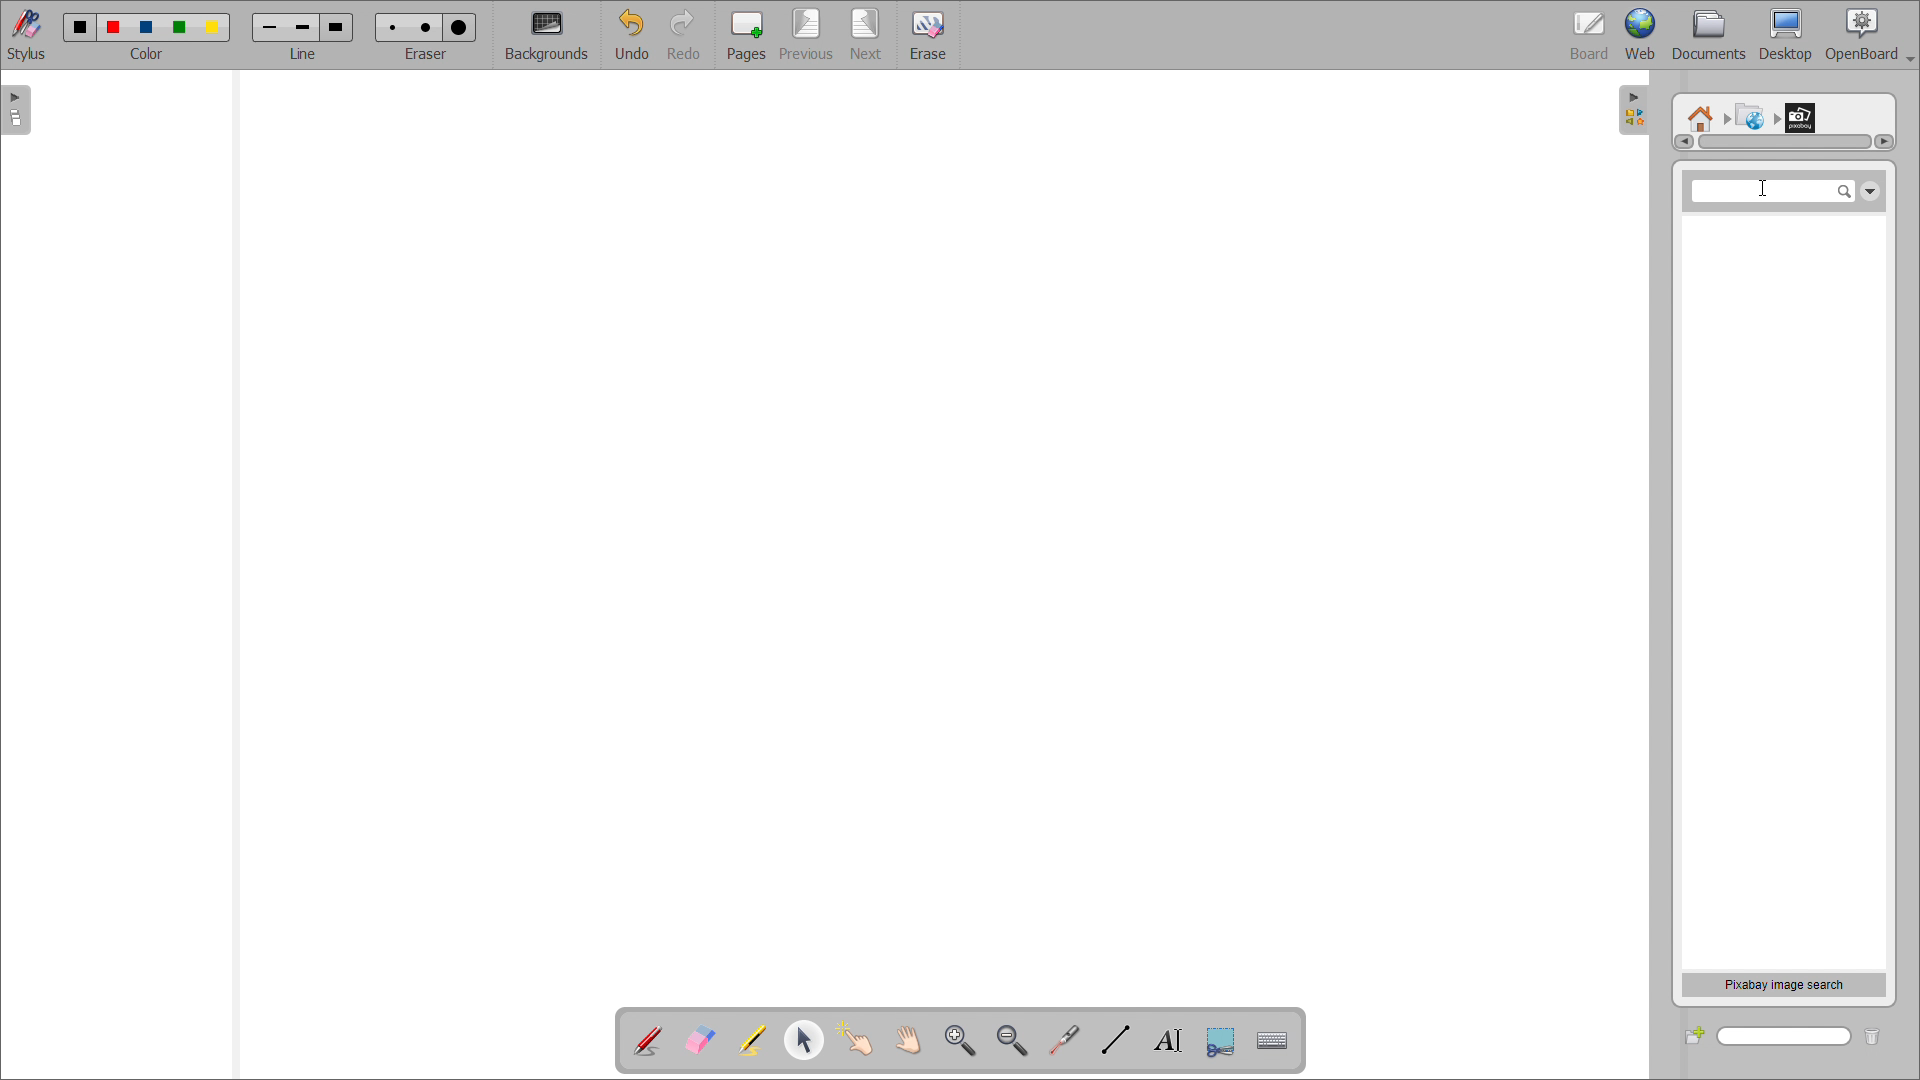 This screenshot has height=1080, width=1920. Describe the element at coordinates (1273, 1041) in the screenshot. I see `virtual keyboard` at that location.